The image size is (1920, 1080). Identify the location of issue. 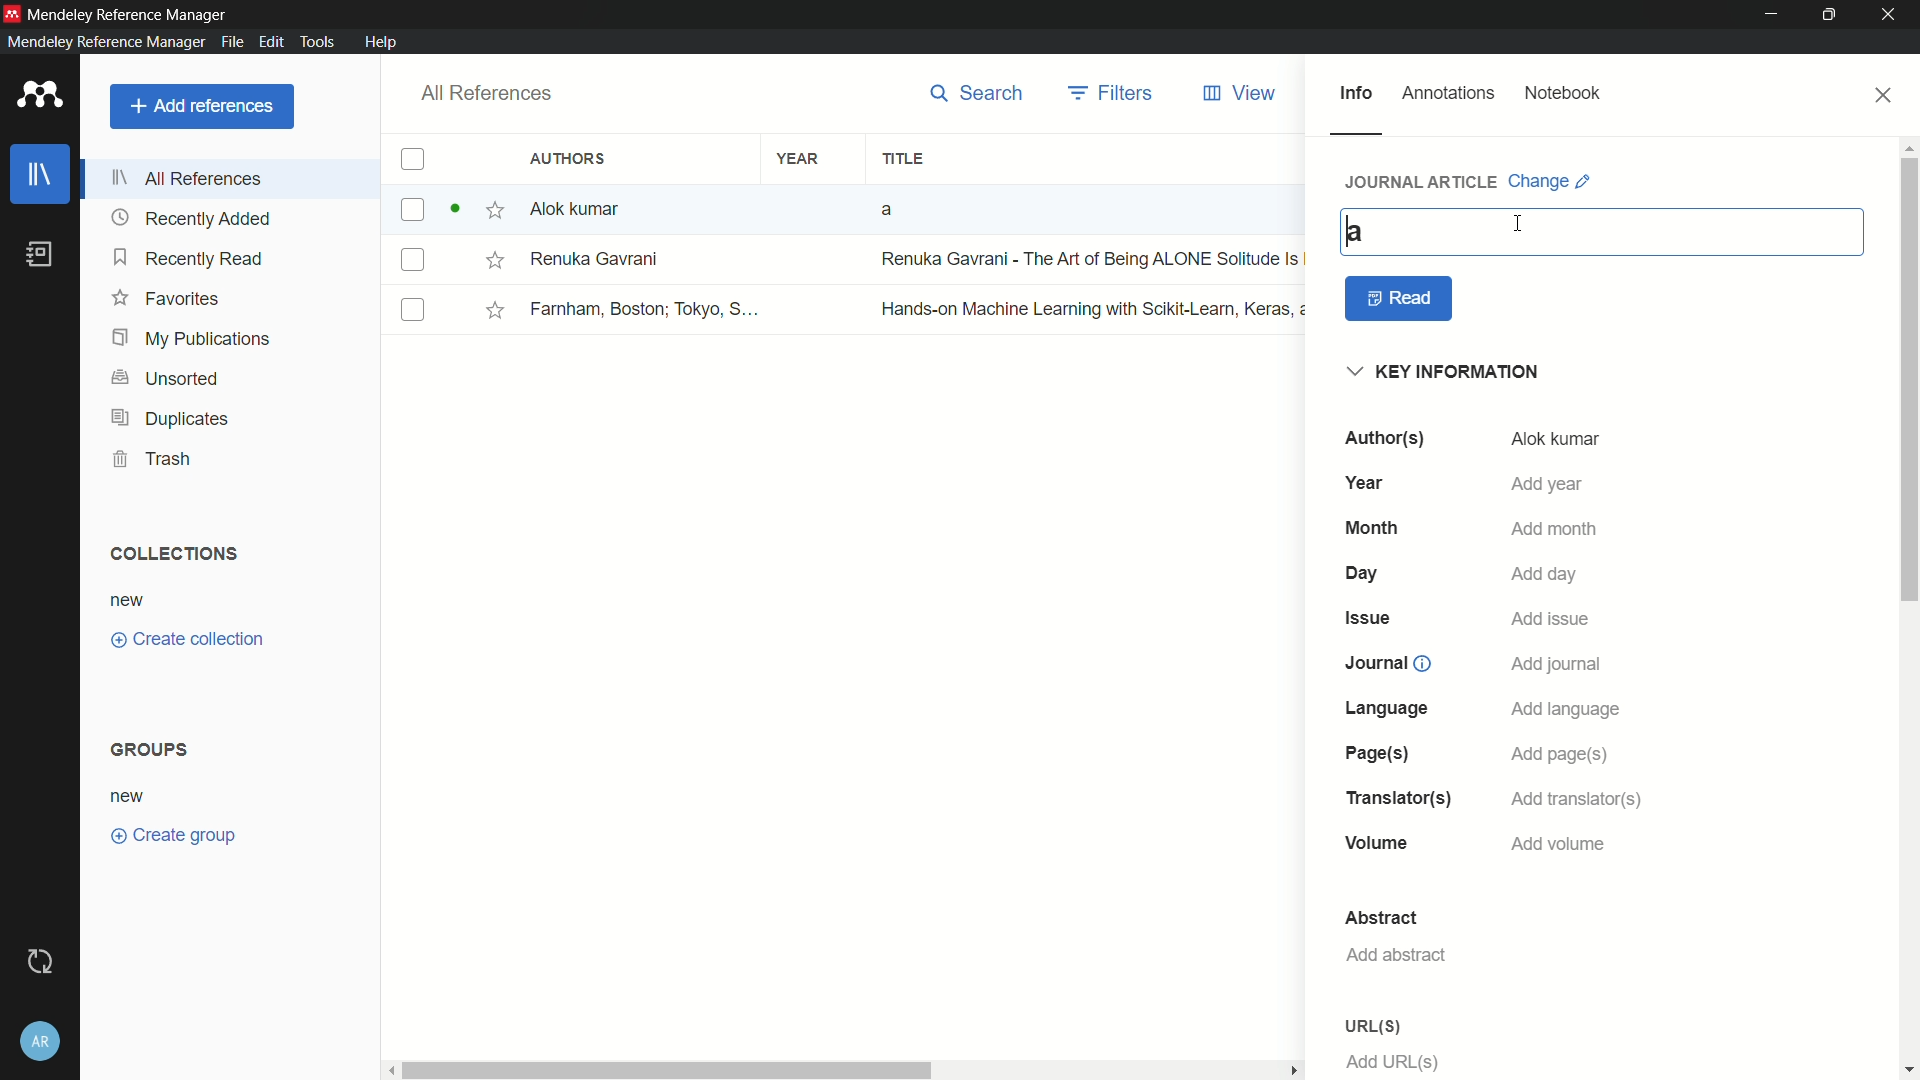
(1371, 617).